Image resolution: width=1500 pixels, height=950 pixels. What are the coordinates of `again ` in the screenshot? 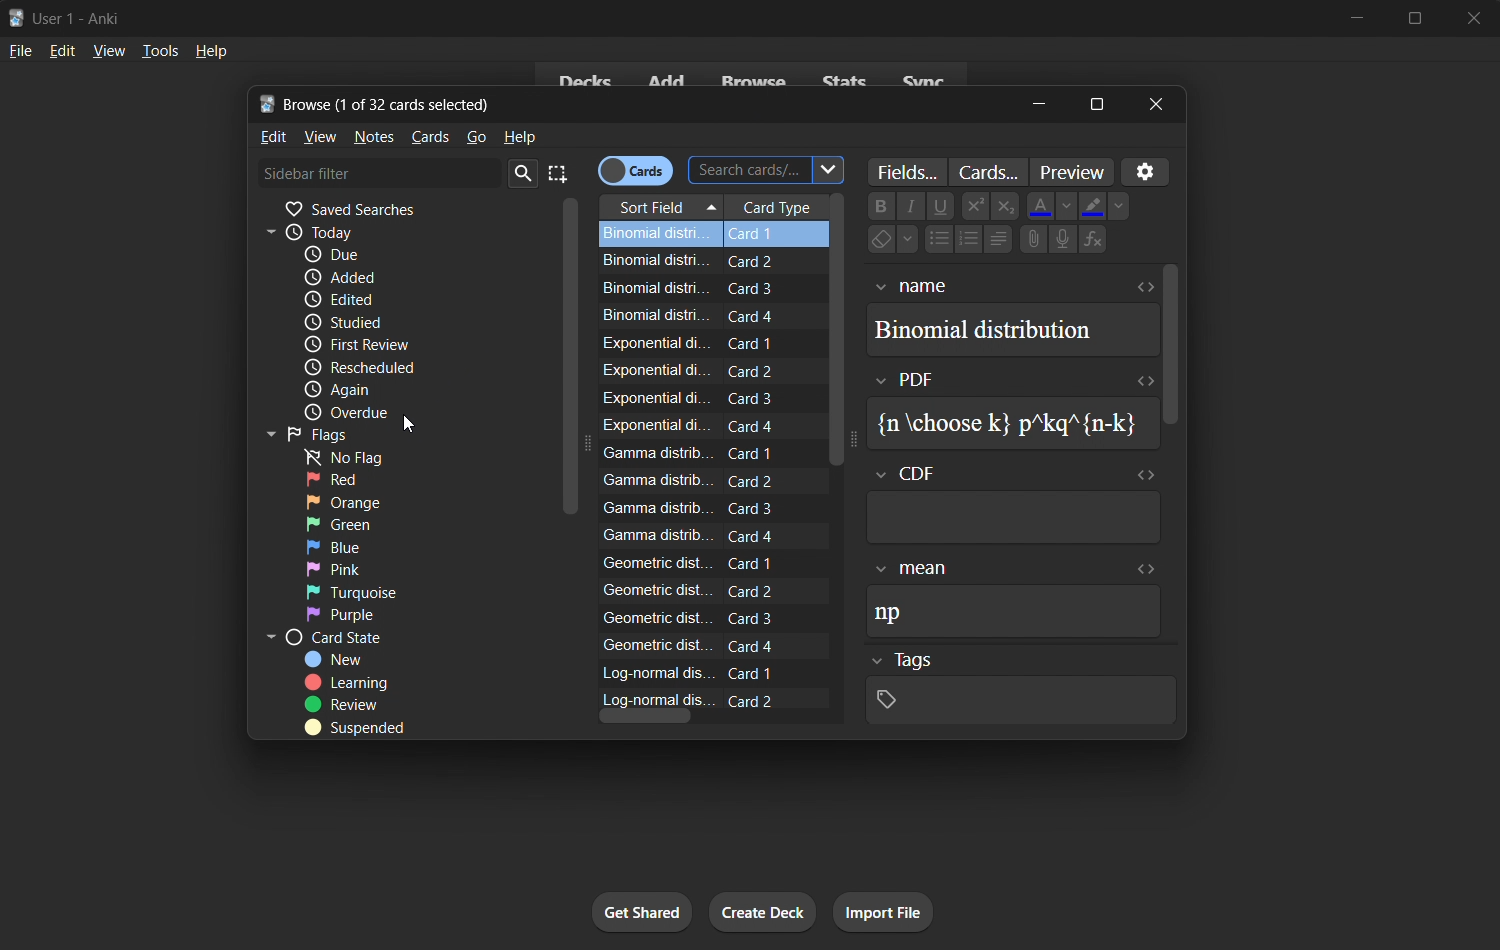 It's located at (356, 390).